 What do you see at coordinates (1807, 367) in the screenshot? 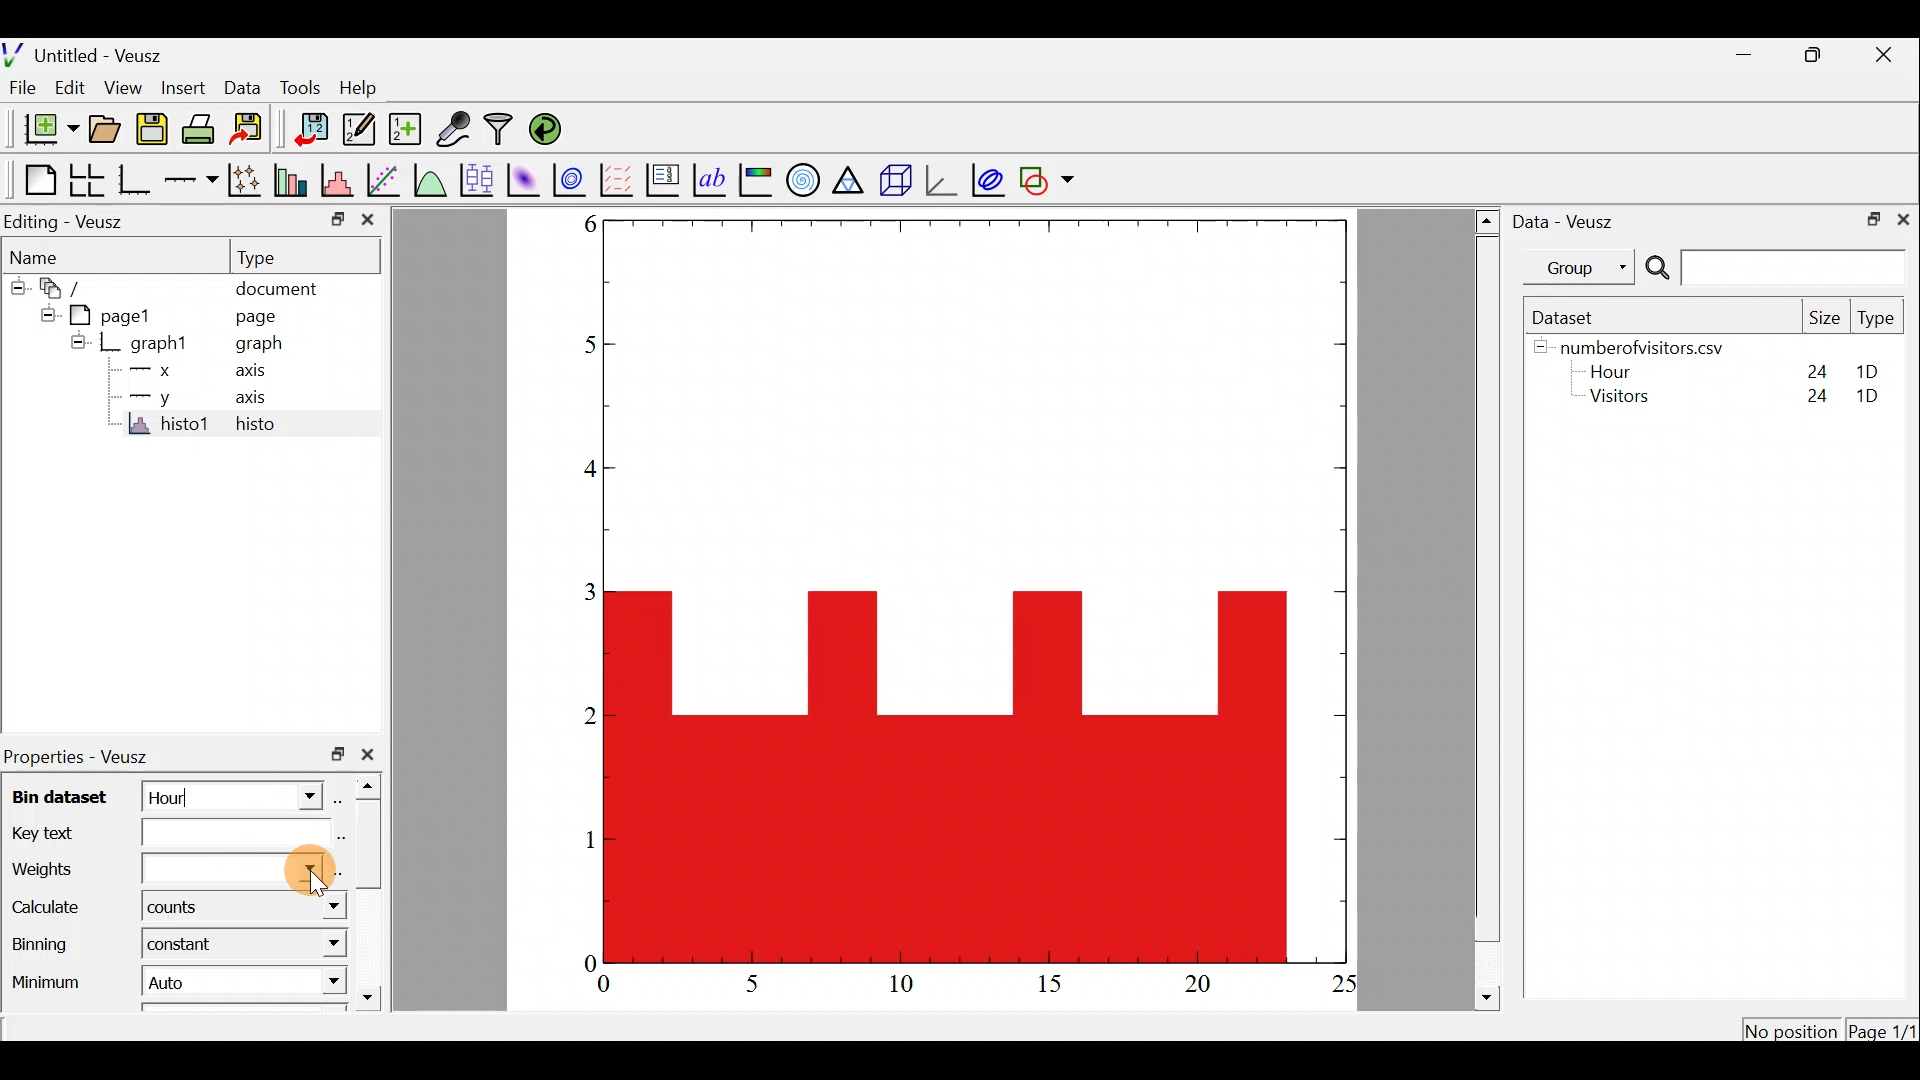
I see `24` at bounding box center [1807, 367].